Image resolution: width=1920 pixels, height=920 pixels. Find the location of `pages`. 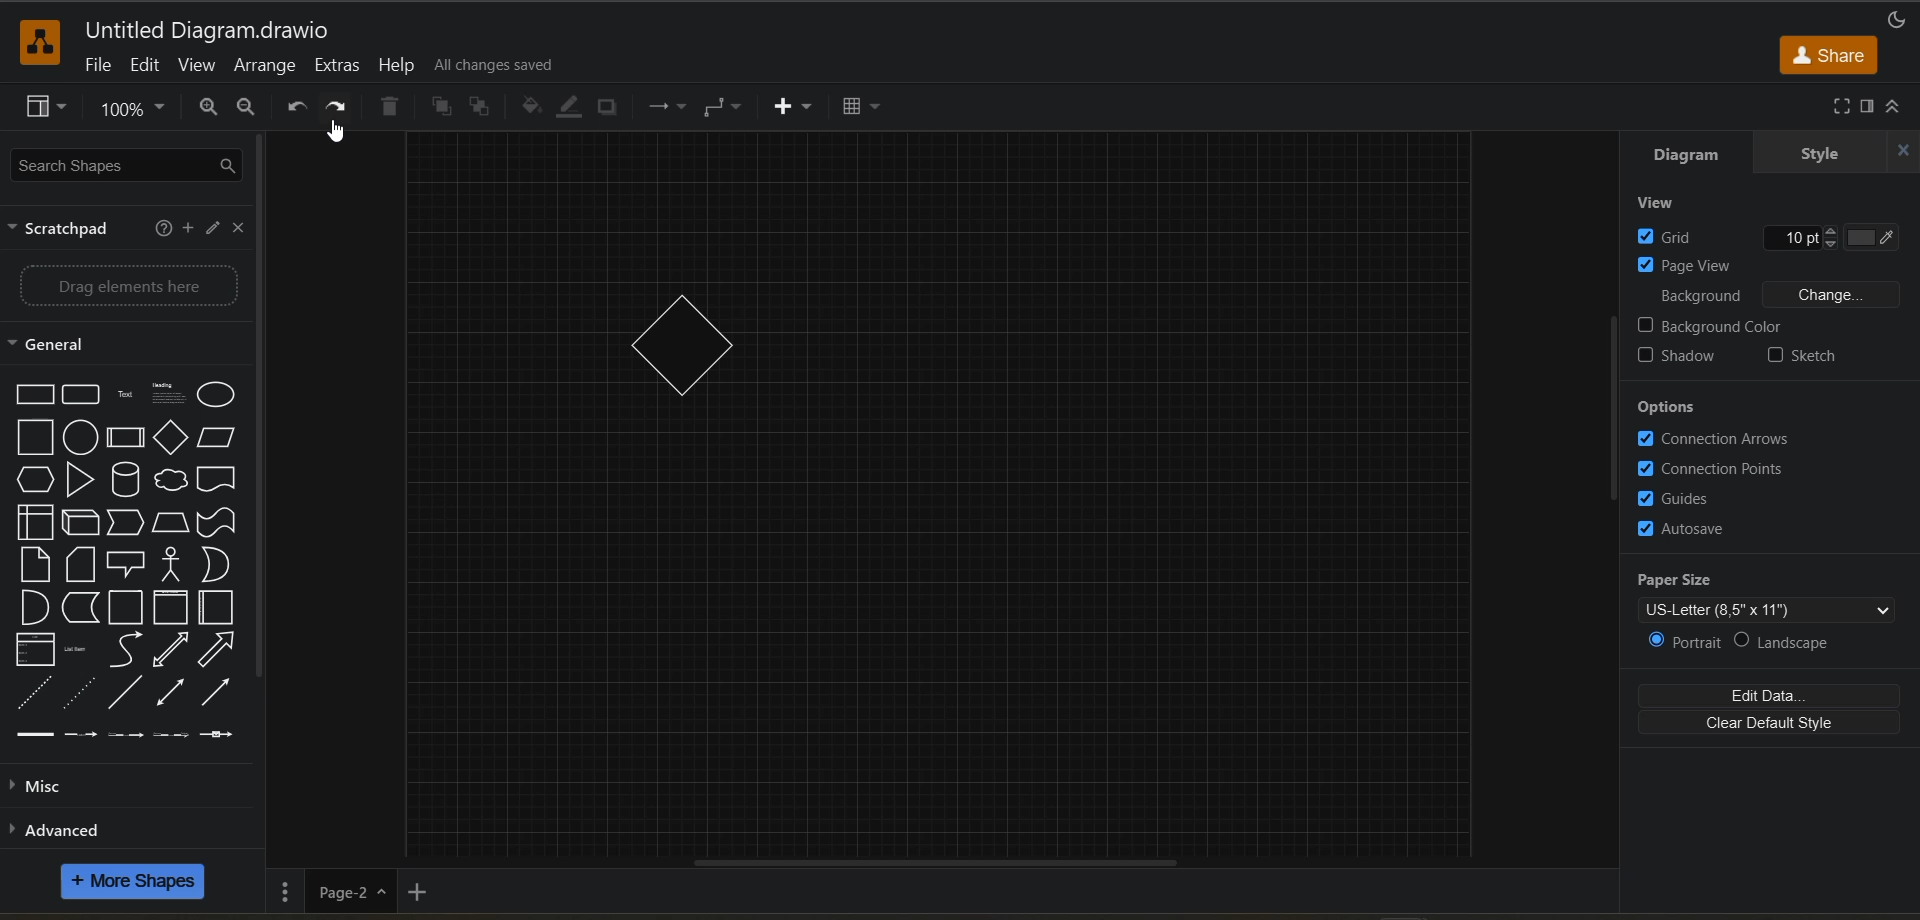

pages is located at coordinates (281, 889).